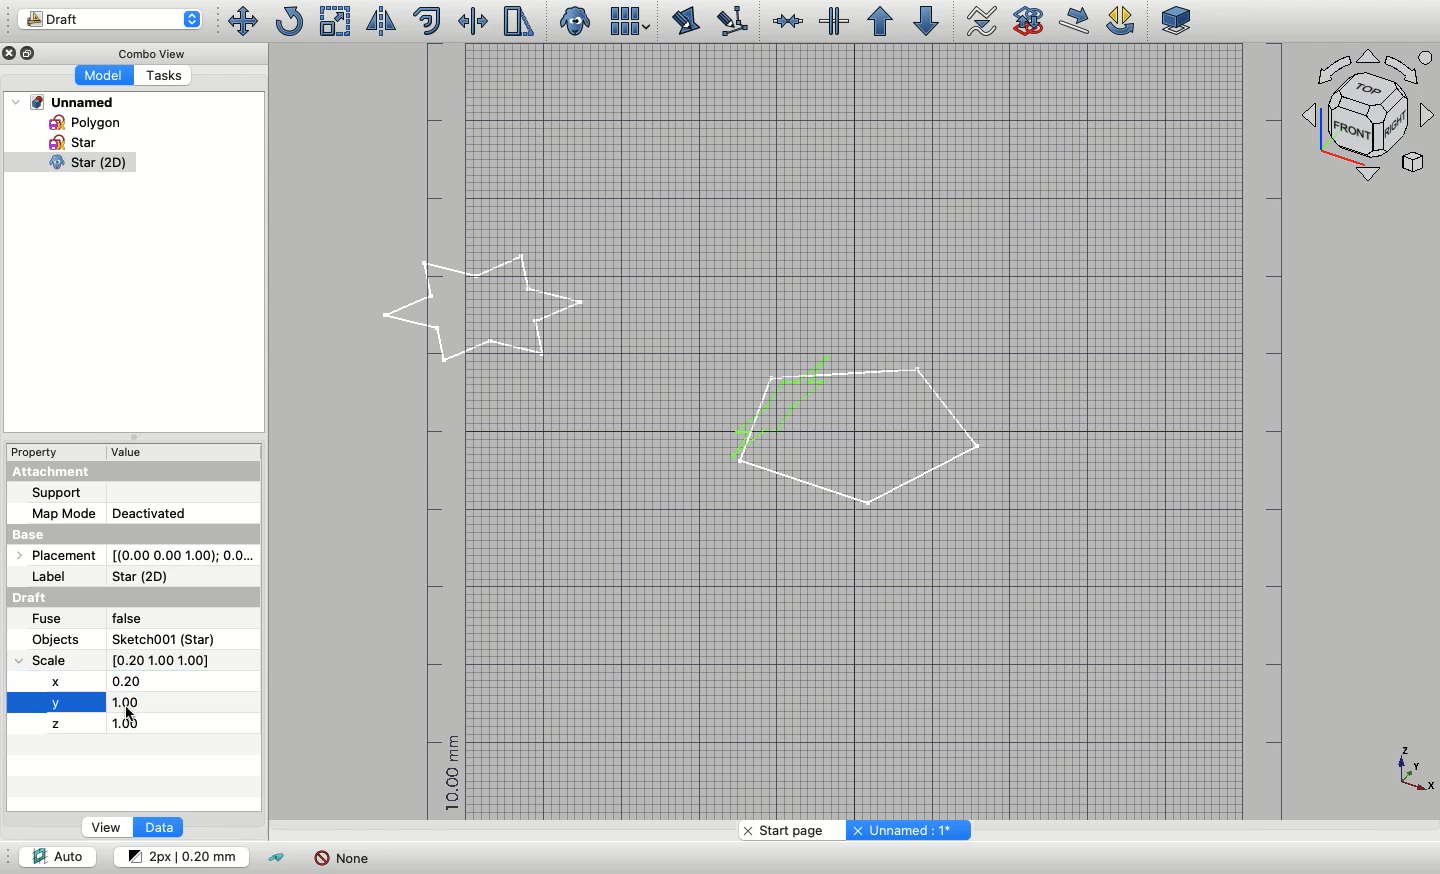 This screenshot has width=1440, height=874. What do you see at coordinates (107, 827) in the screenshot?
I see `View` at bounding box center [107, 827].